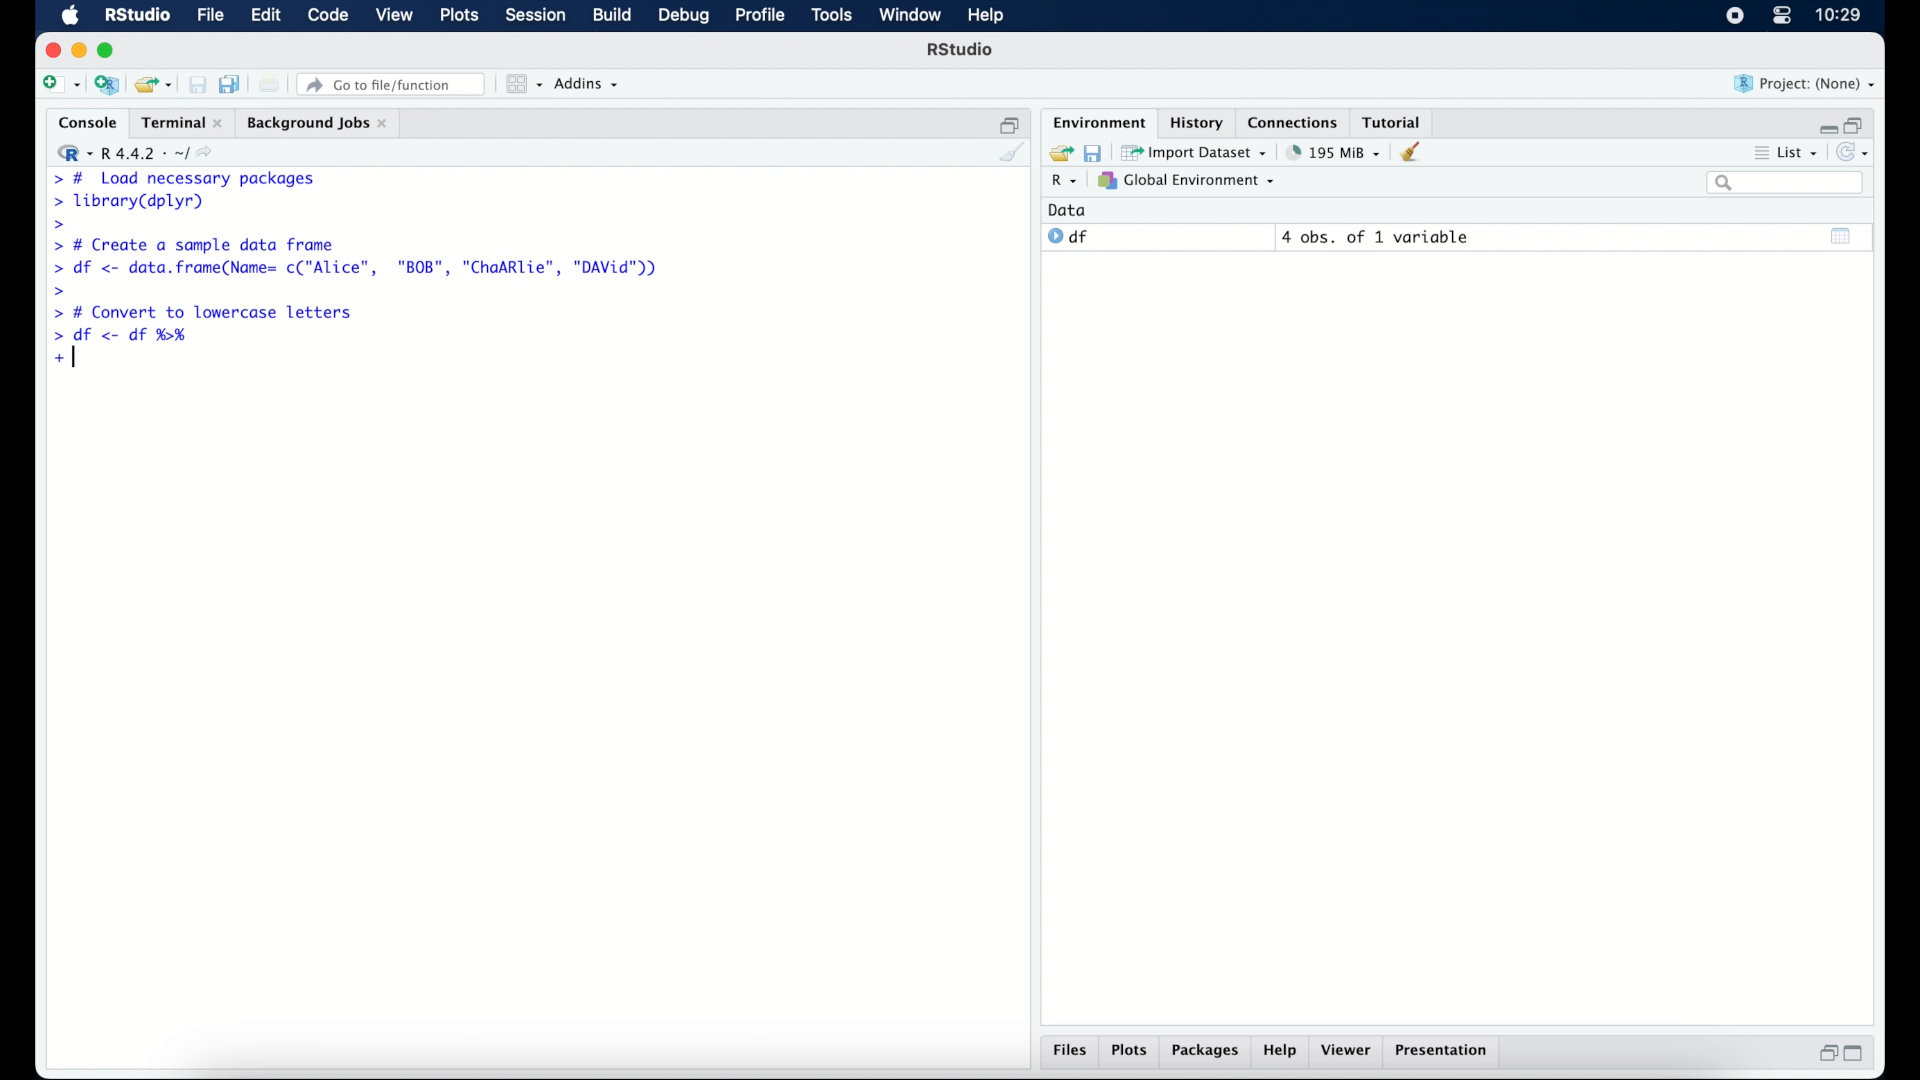  Describe the element at coordinates (1010, 154) in the screenshot. I see `clear console` at that location.